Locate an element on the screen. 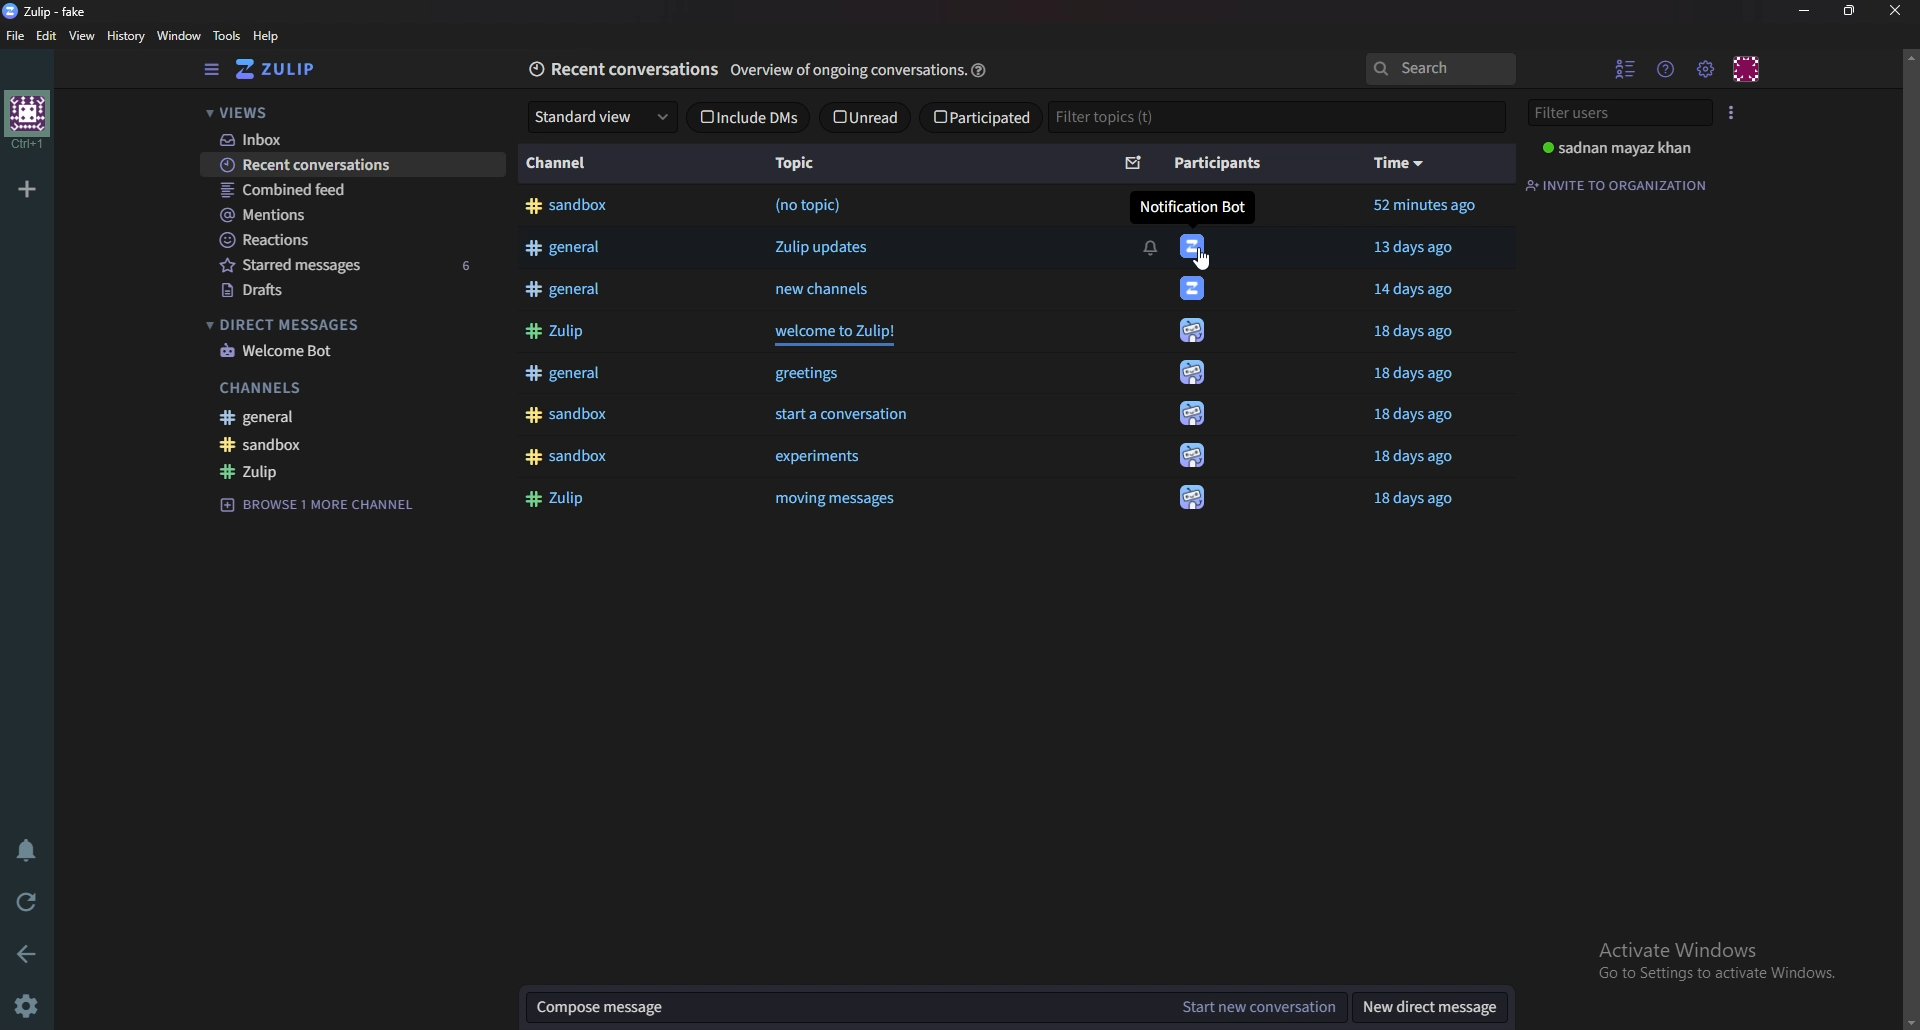  view is located at coordinates (84, 36).